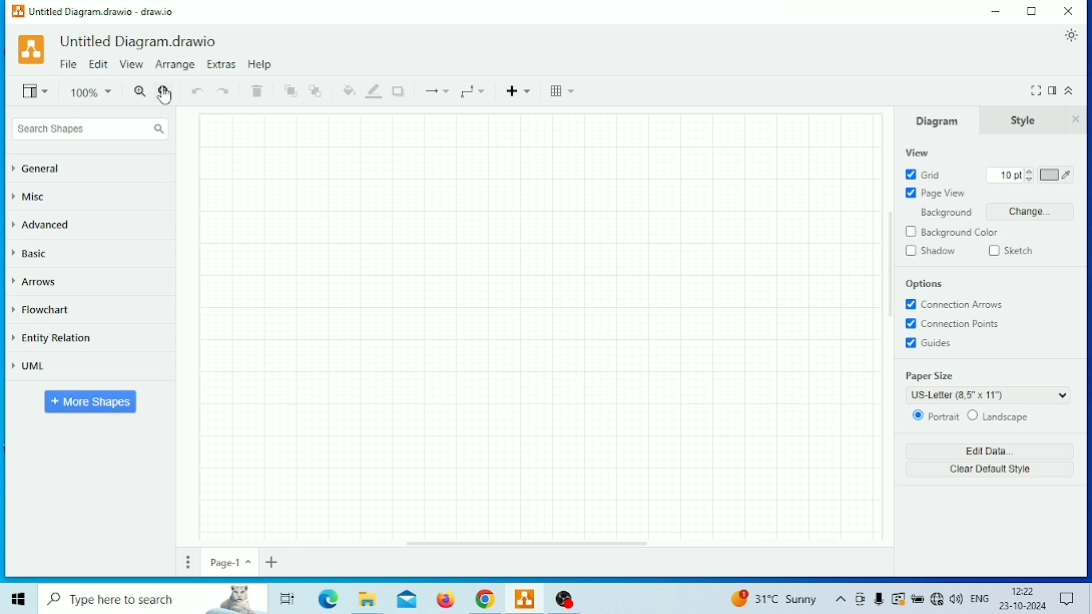  I want to click on Firefox, so click(447, 600).